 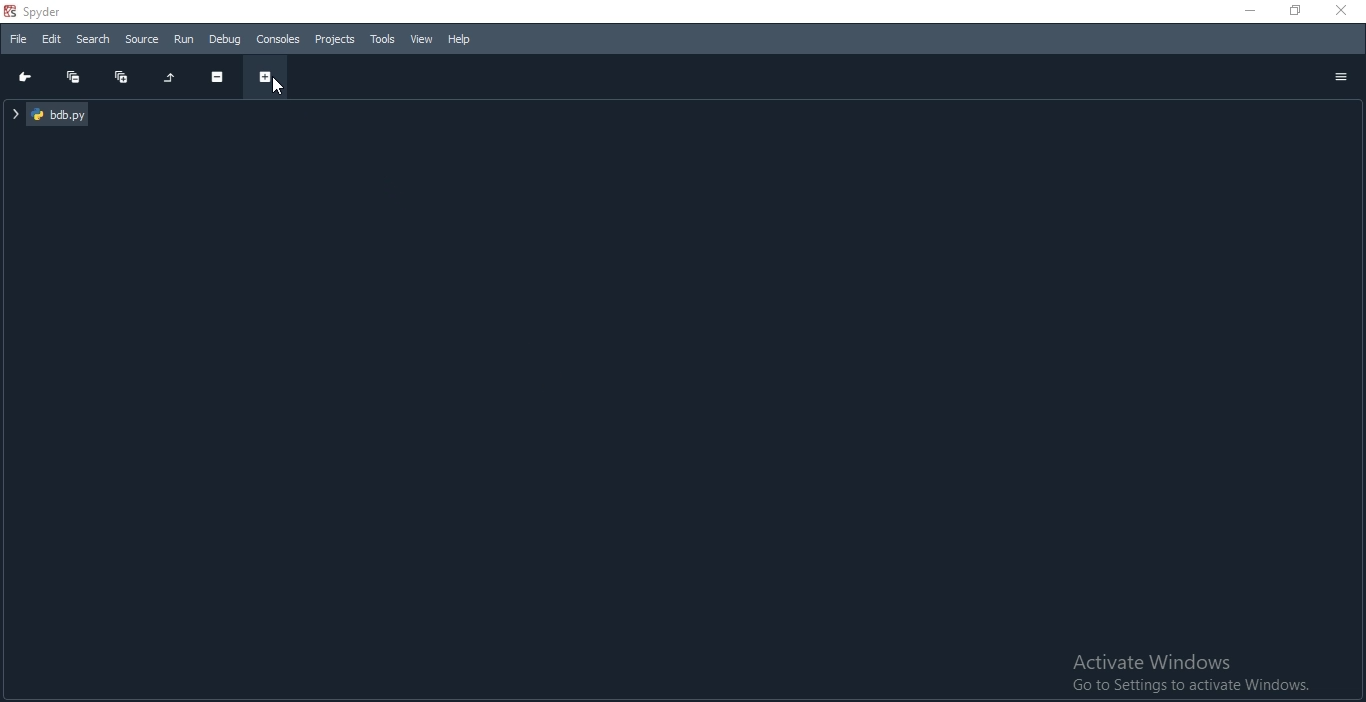 What do you see at coordinates (1343, 13) in the screenshot?
I see `close` at bounding box center [1343, 13].